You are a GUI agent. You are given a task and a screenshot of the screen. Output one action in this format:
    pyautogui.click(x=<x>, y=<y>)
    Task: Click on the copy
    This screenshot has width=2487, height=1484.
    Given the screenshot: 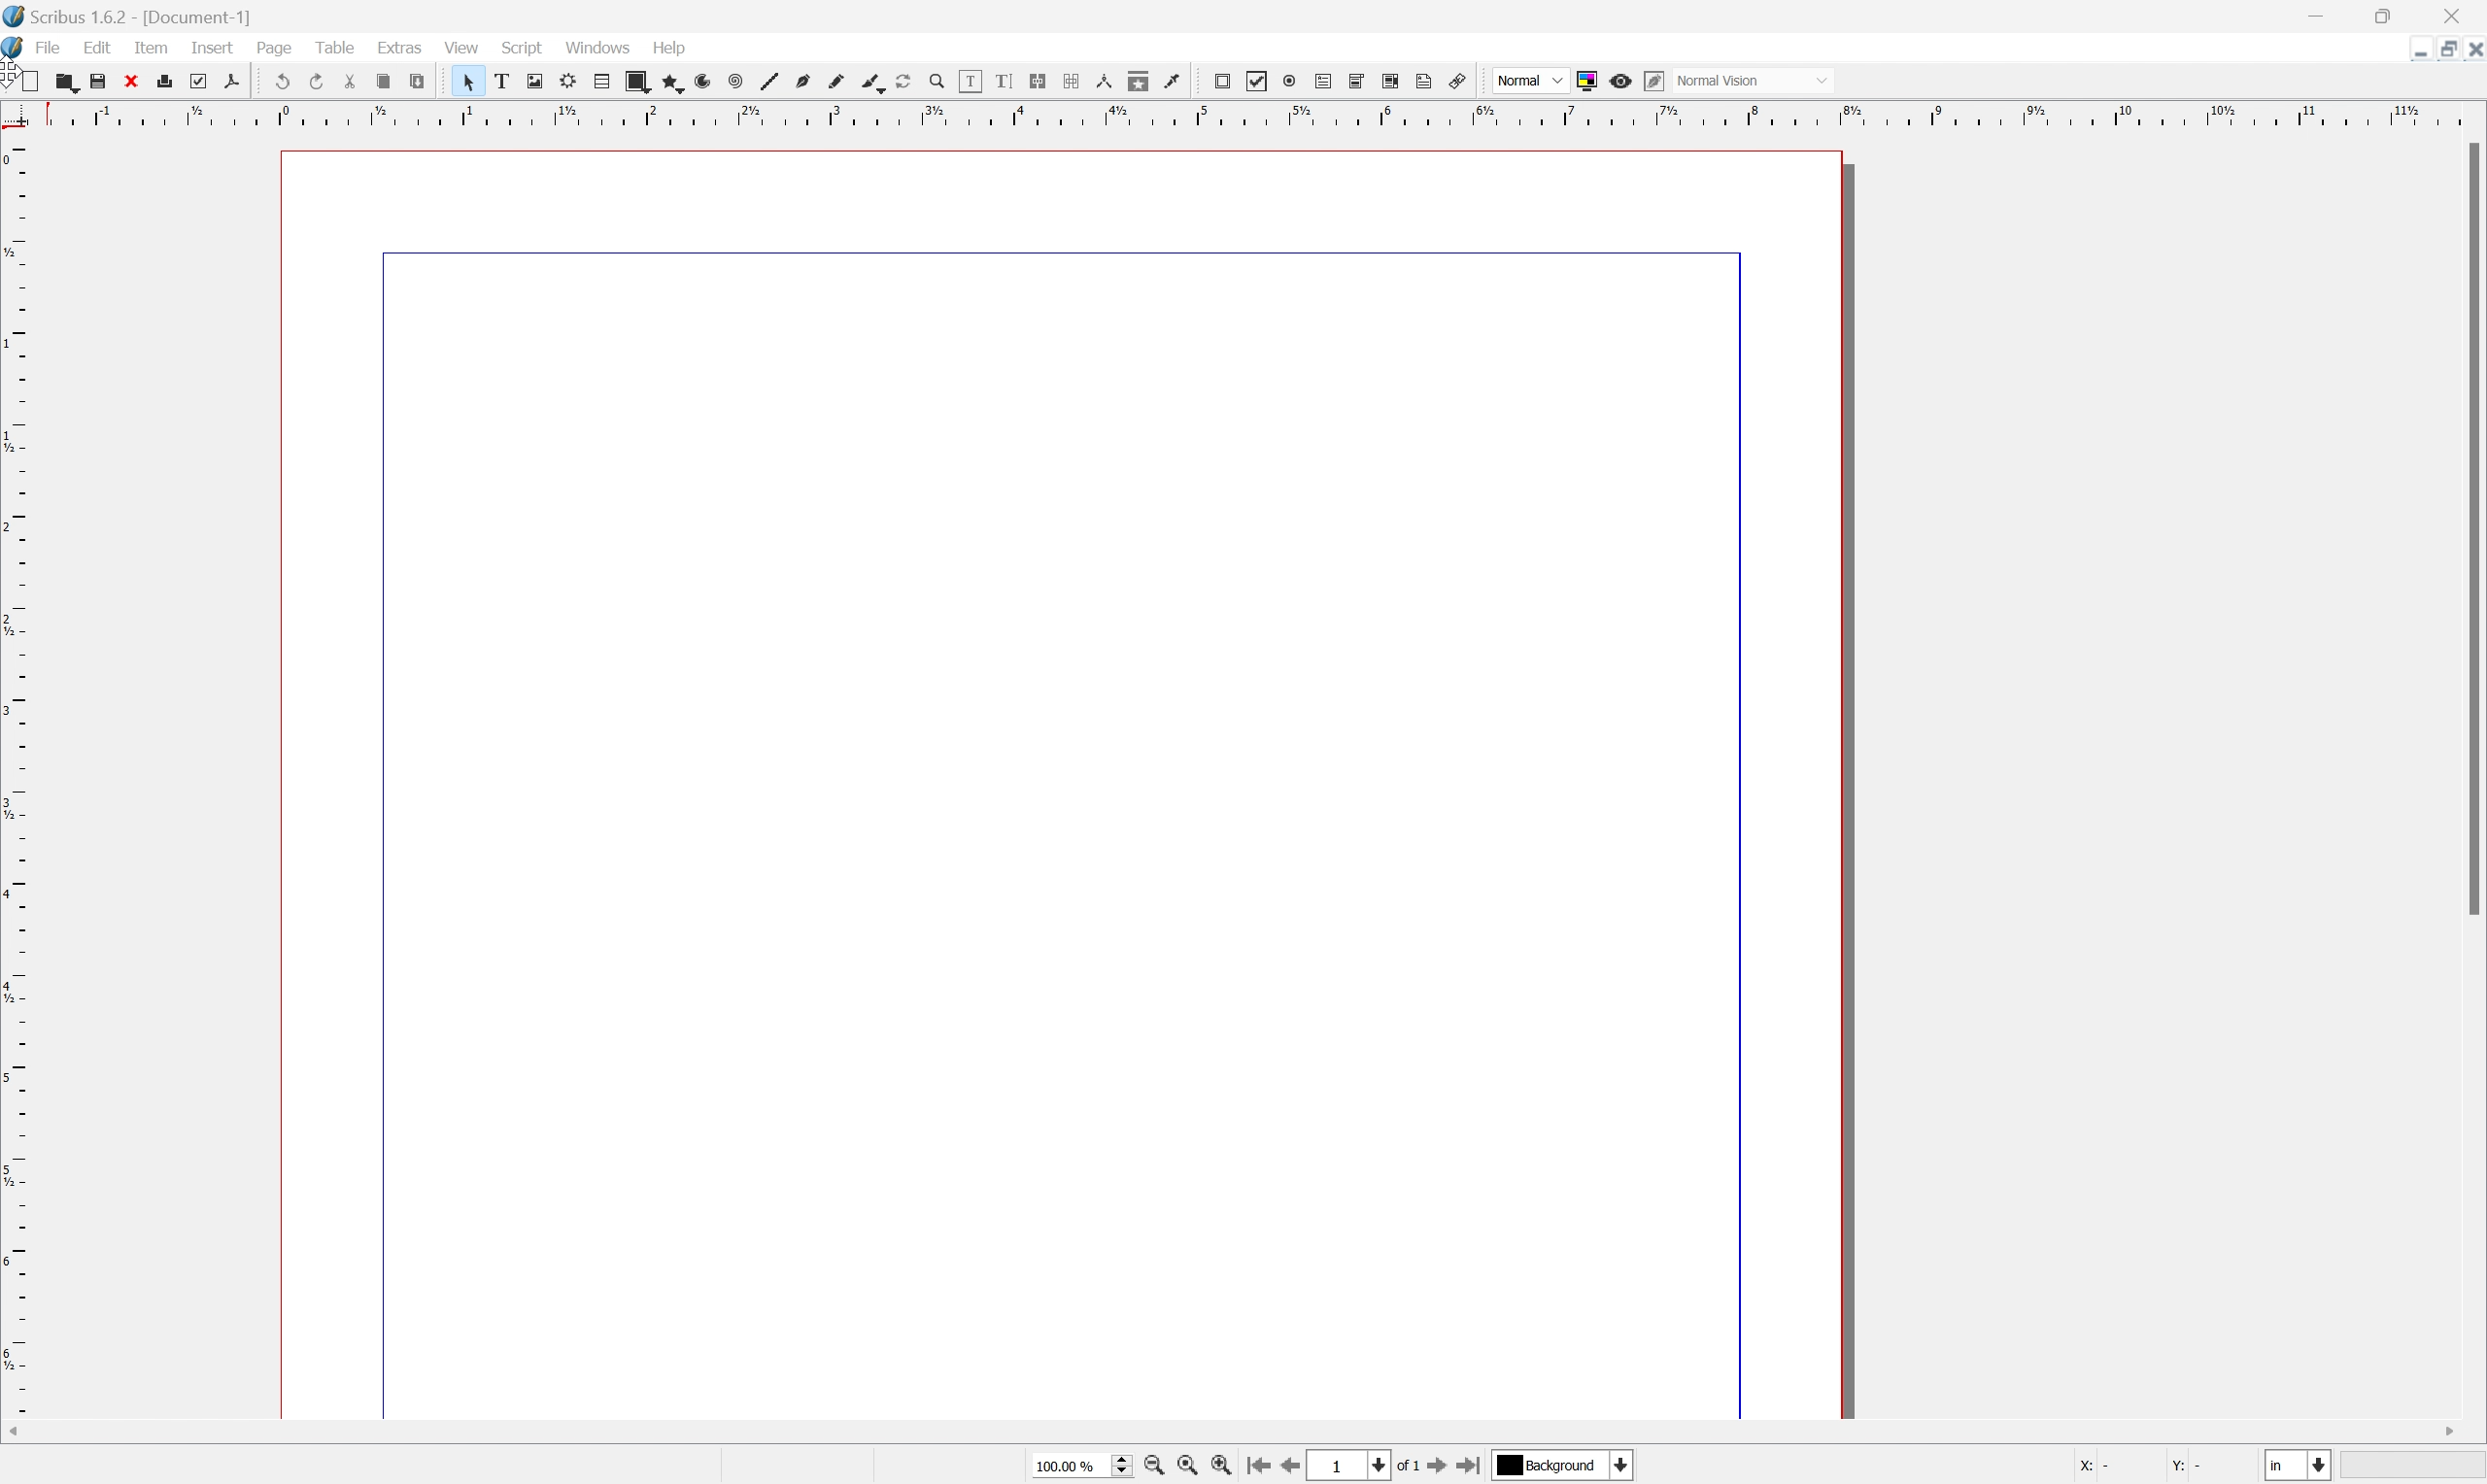 What is the action you would take?
    pyautogui.click(x=385, y=81)
    